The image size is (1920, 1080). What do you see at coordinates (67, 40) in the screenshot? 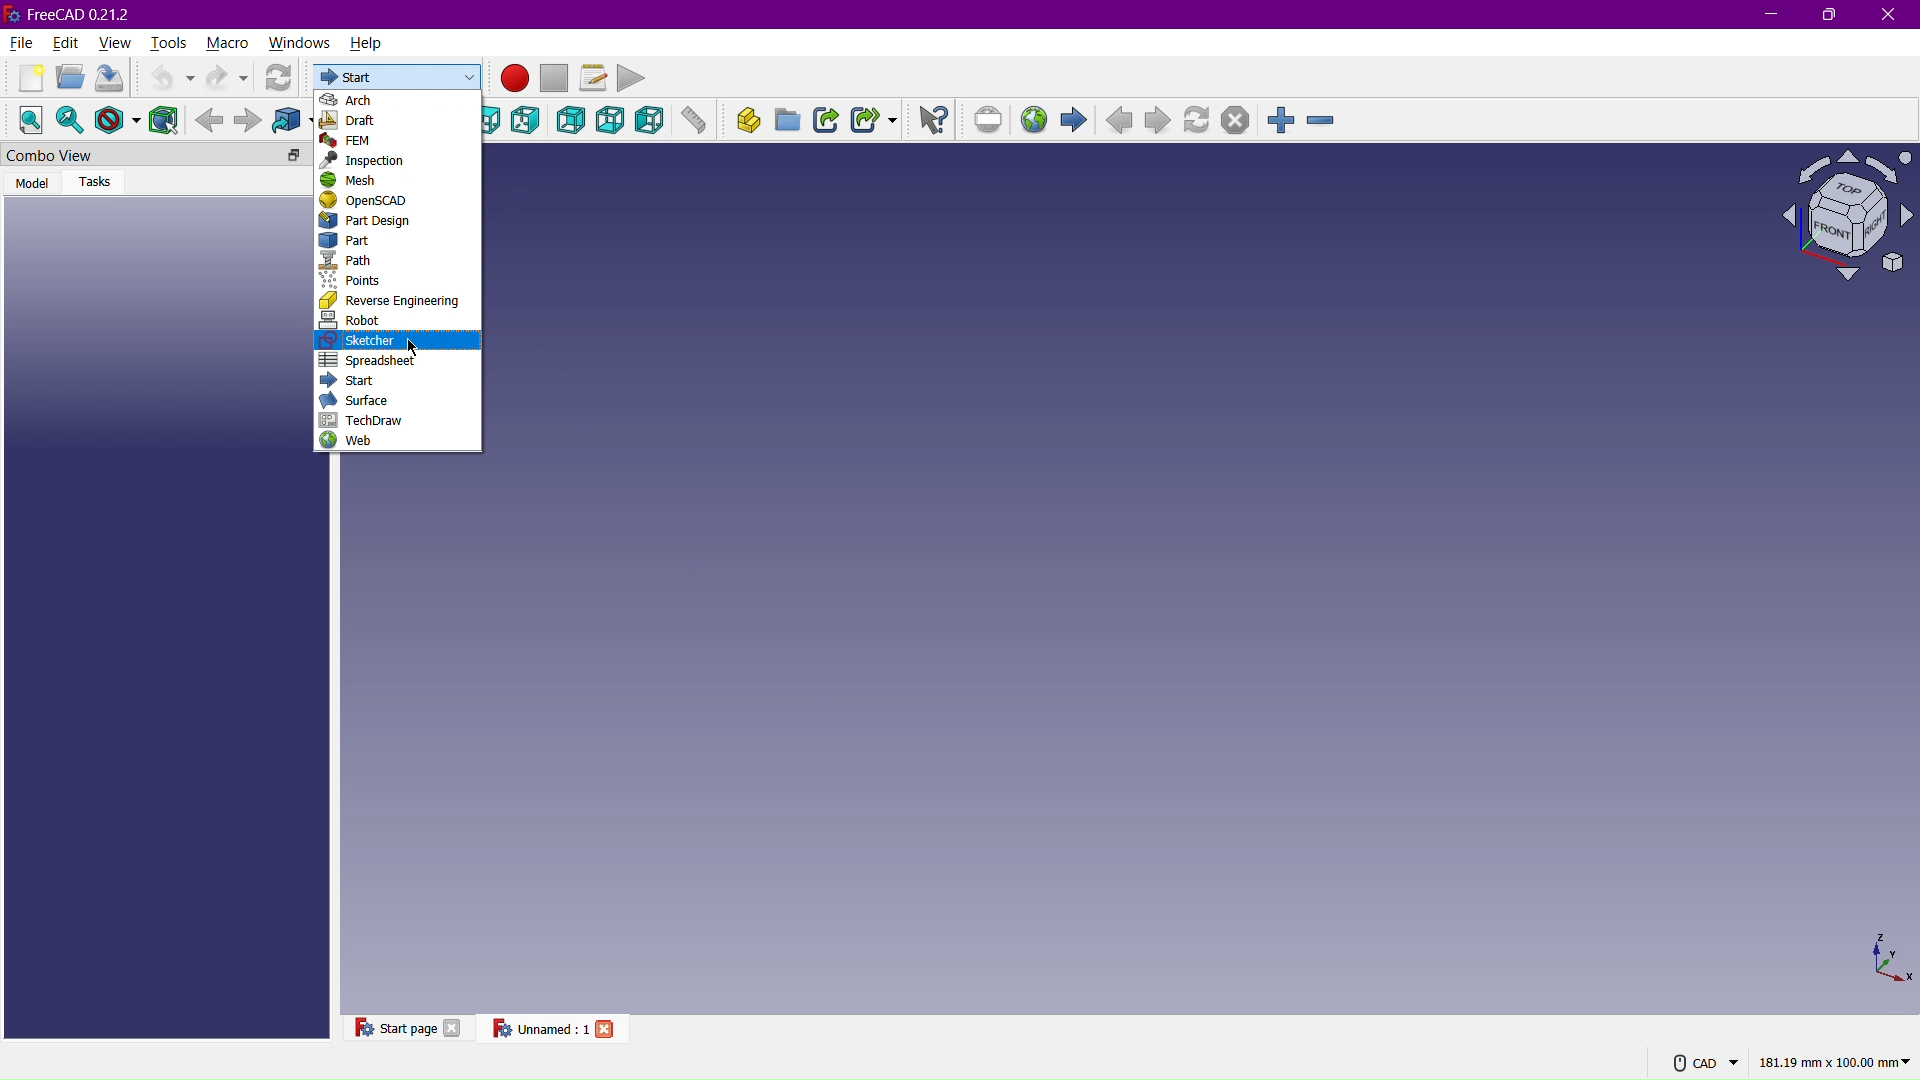
I see `Edit` at bounding box center [67, 40].